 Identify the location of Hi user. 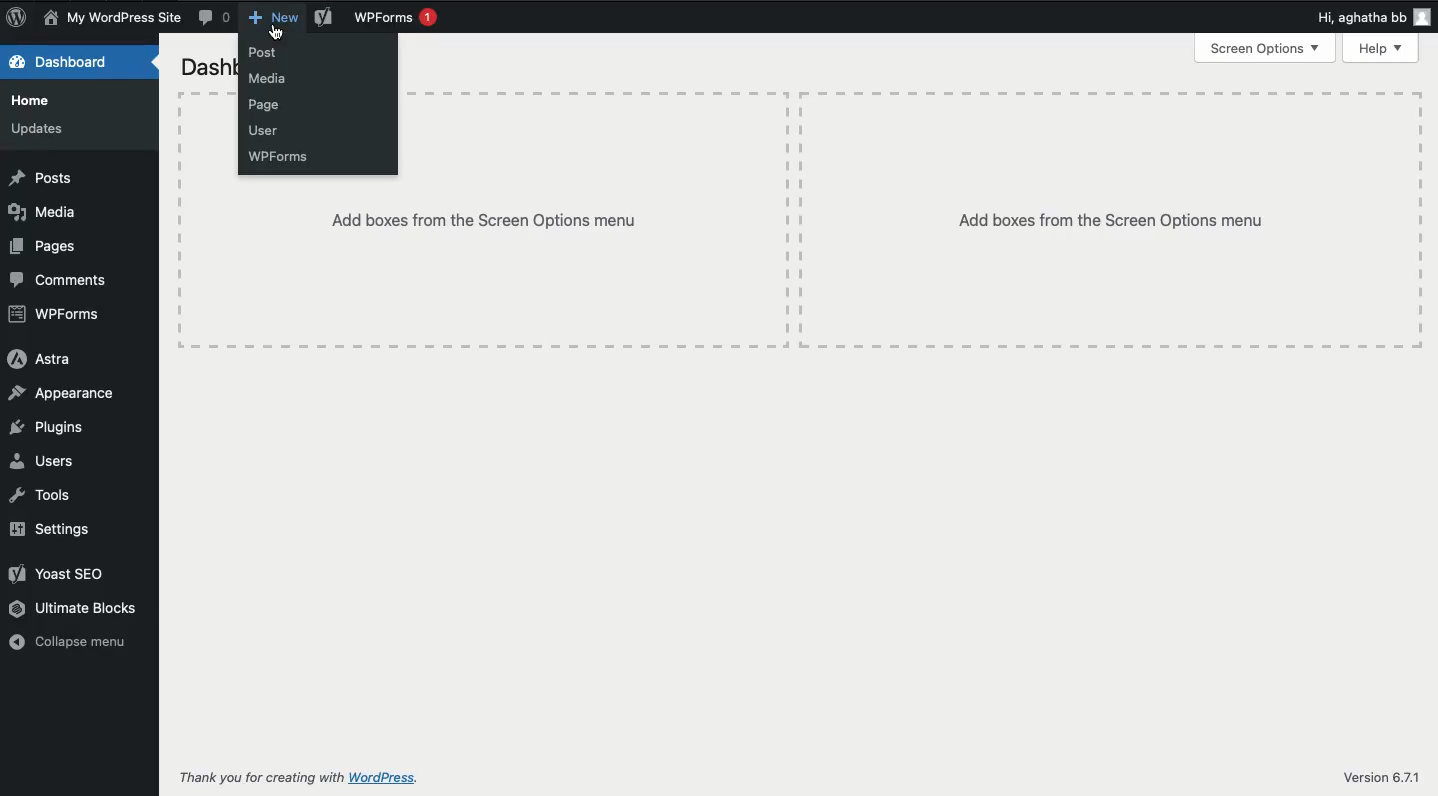
(1371, 15).